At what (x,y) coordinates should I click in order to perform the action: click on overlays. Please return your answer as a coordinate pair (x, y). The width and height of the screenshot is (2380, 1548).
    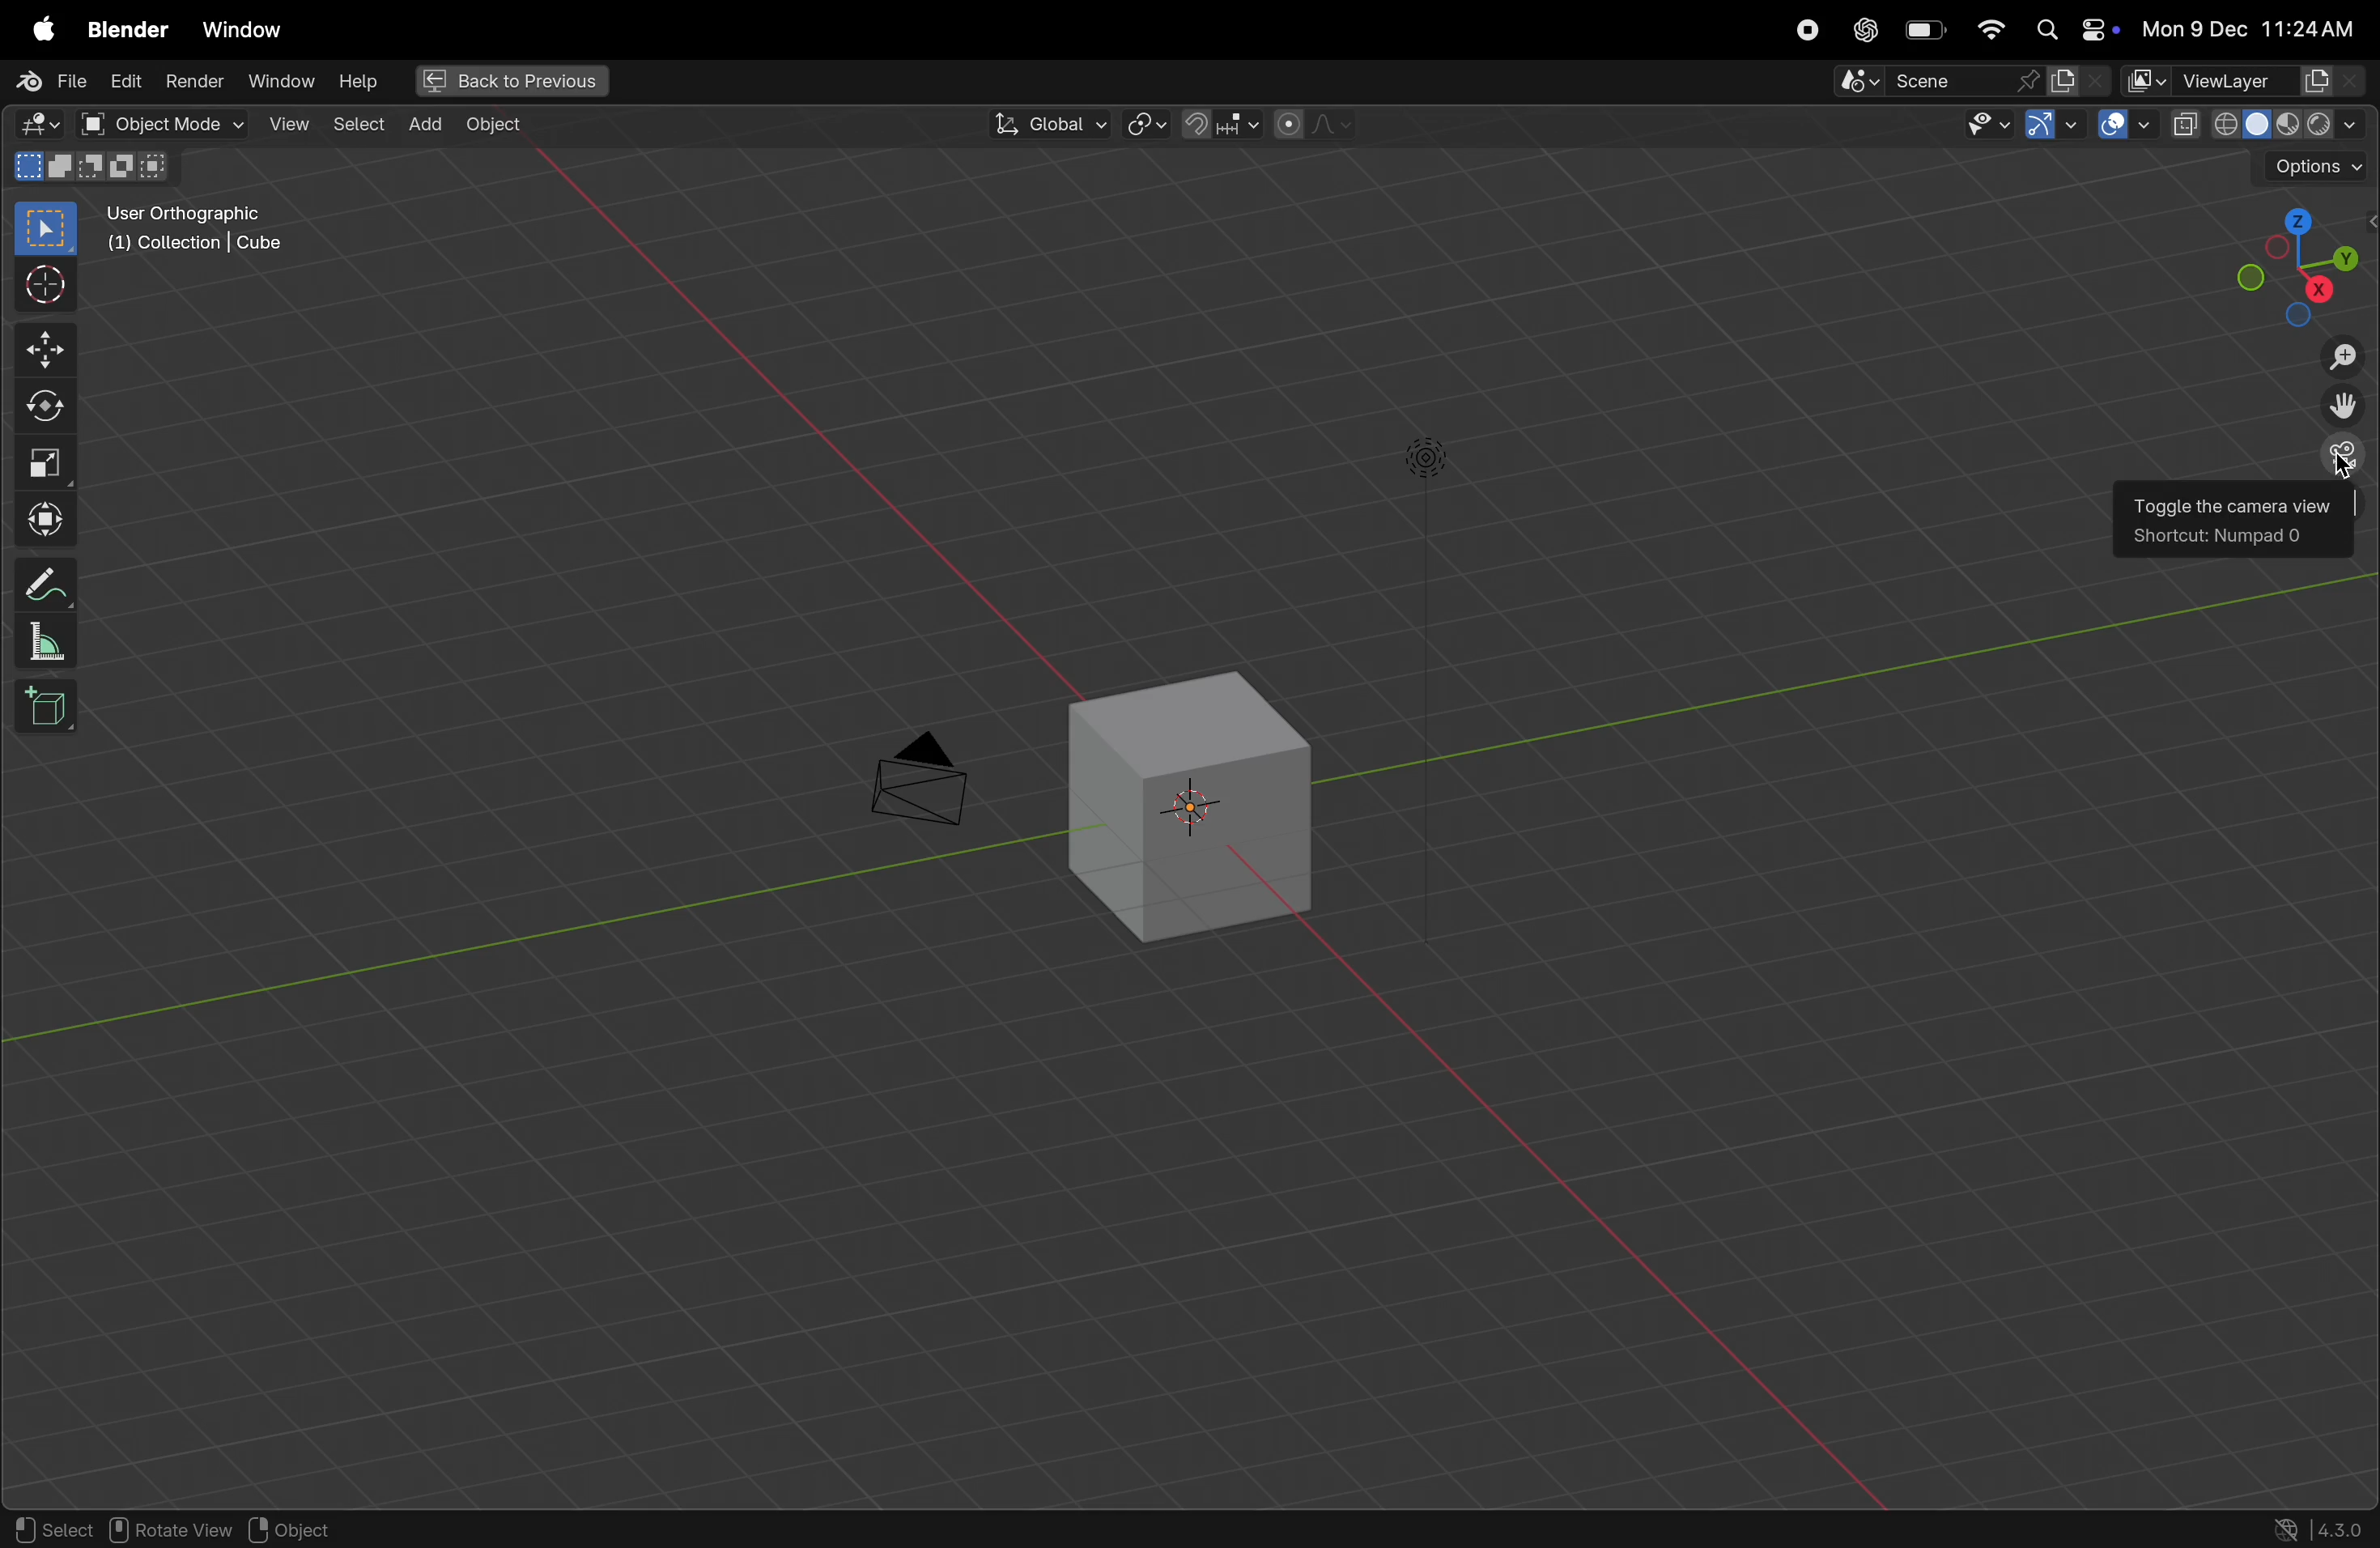
    Looking at the image, I should click on (2125, 124).